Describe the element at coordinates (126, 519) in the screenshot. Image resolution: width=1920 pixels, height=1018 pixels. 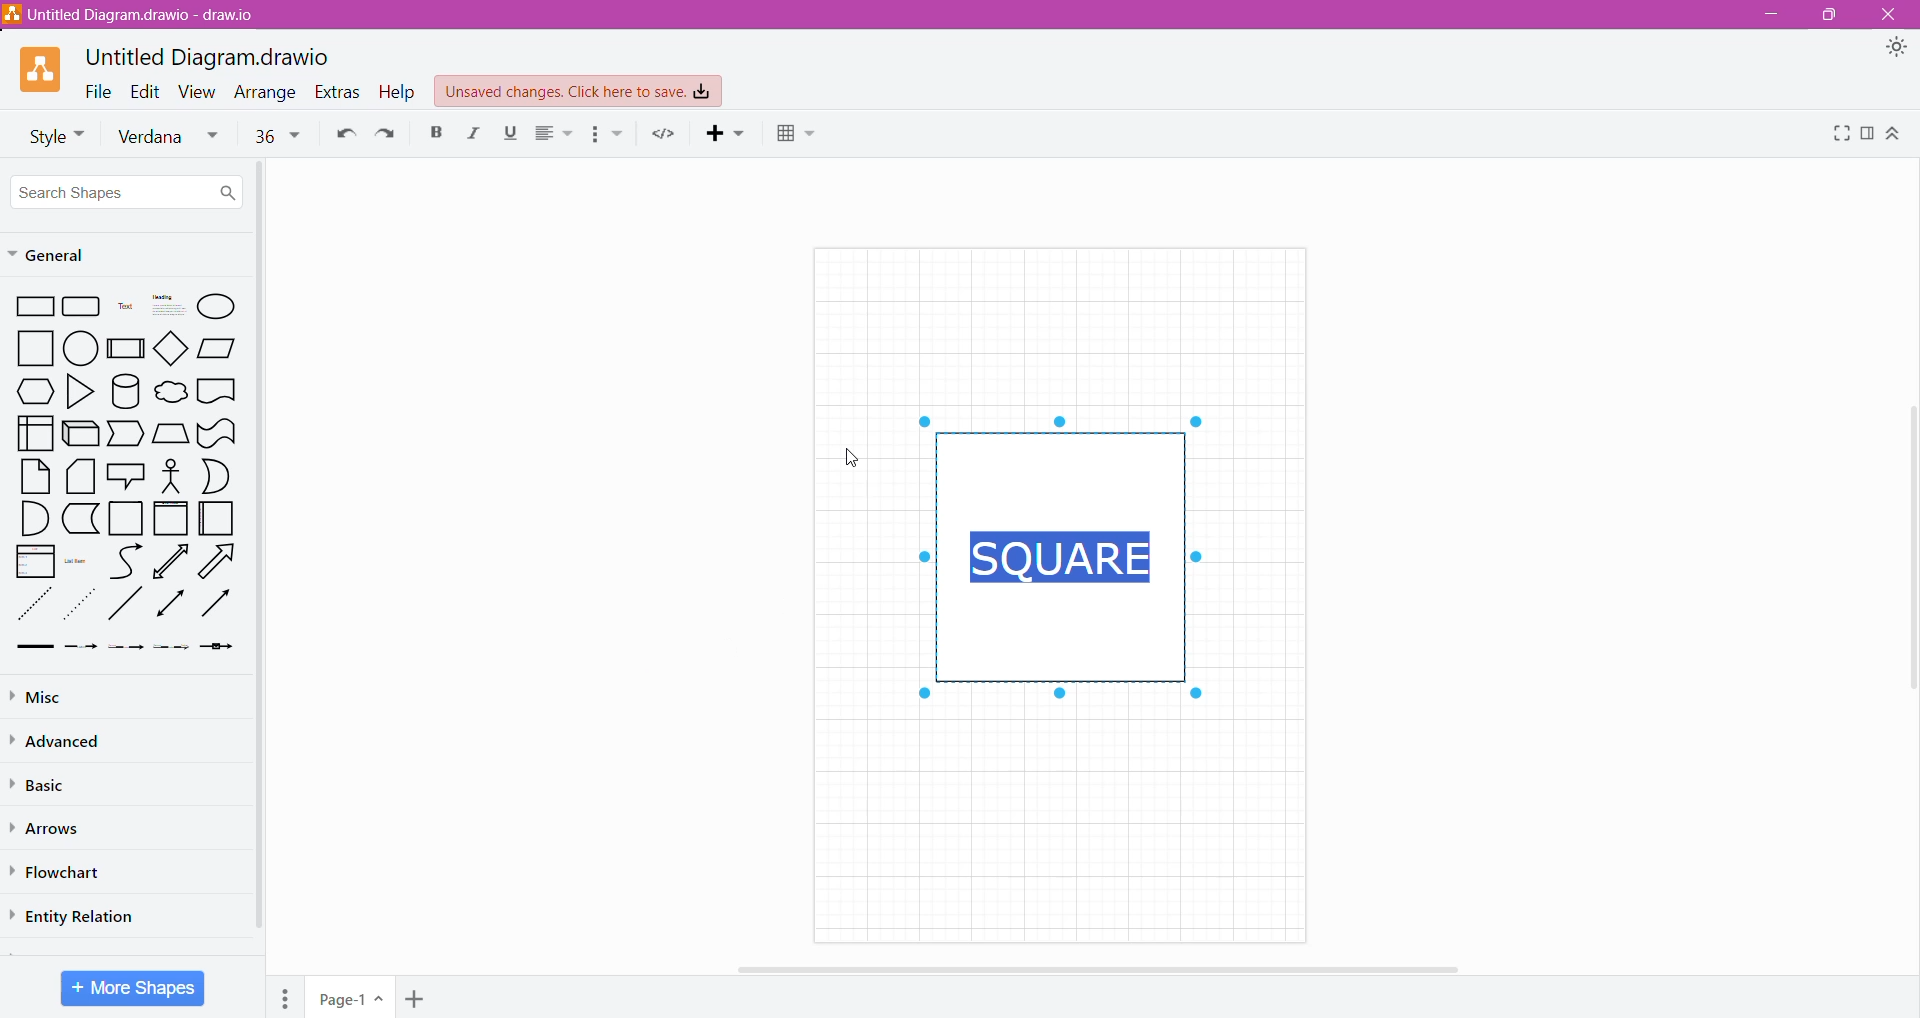
I see `Square ` at that location.